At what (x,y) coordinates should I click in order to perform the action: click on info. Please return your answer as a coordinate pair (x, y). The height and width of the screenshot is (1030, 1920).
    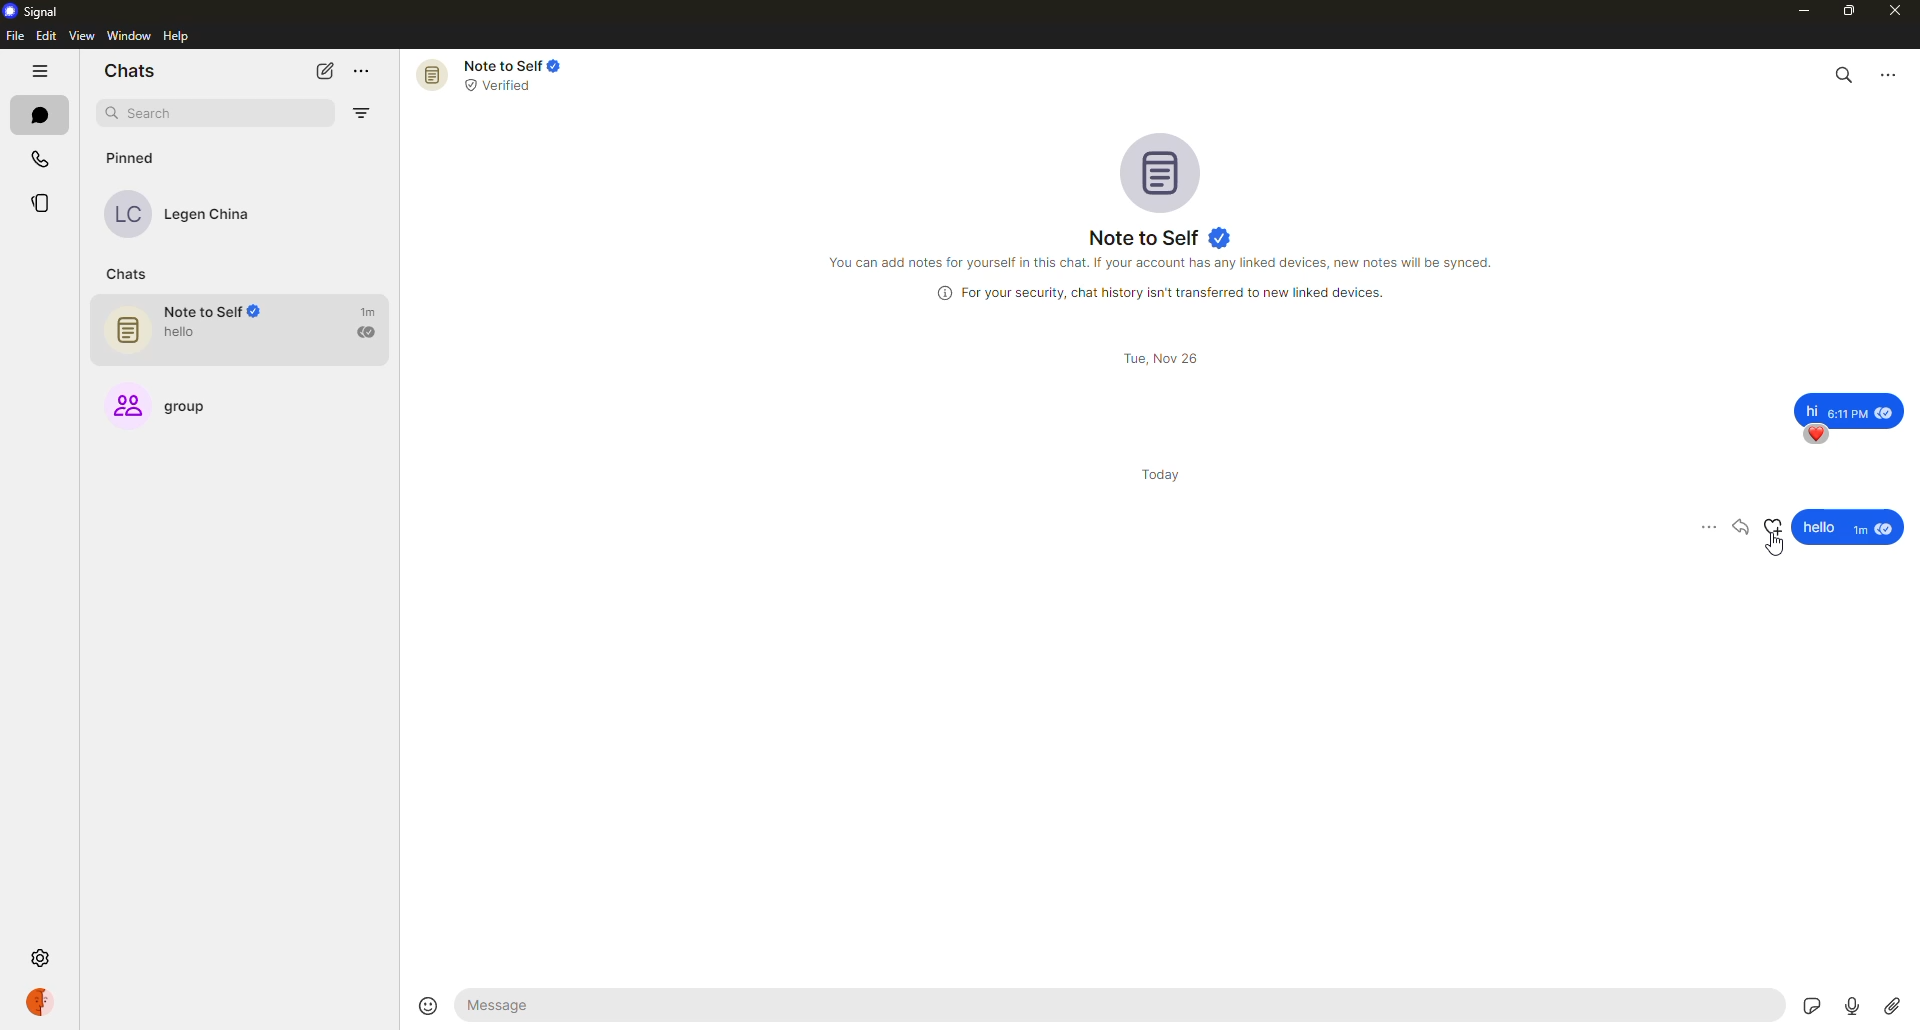
    Looking at the image, I should click on (1165, 261).